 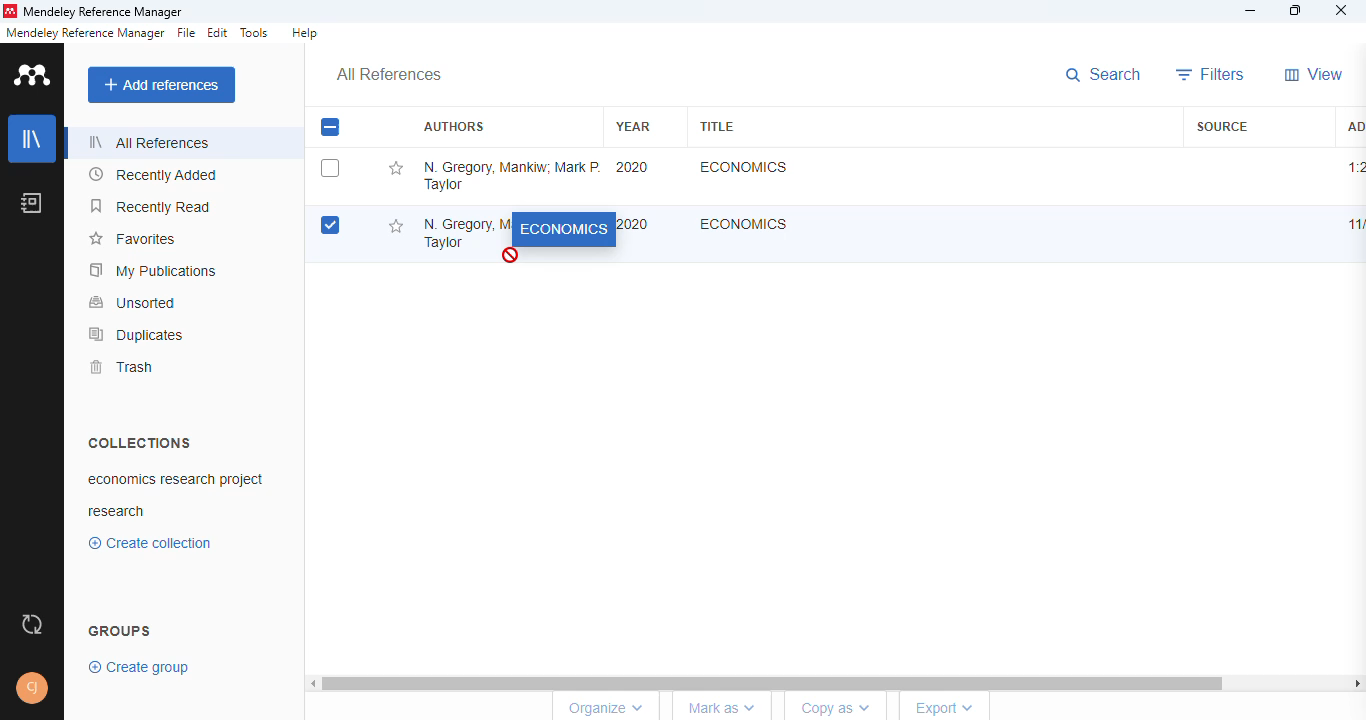 I want to click on add this reference to favorites, so click(x=394, y=225).